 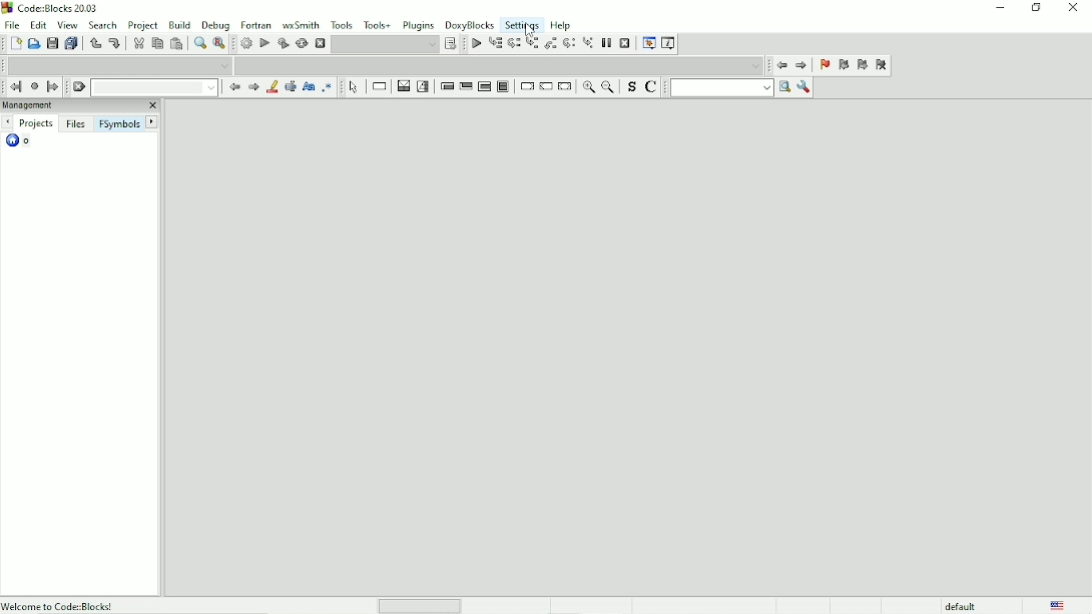 I want to click on Entry-condition loop, so click(x=446, y=87).